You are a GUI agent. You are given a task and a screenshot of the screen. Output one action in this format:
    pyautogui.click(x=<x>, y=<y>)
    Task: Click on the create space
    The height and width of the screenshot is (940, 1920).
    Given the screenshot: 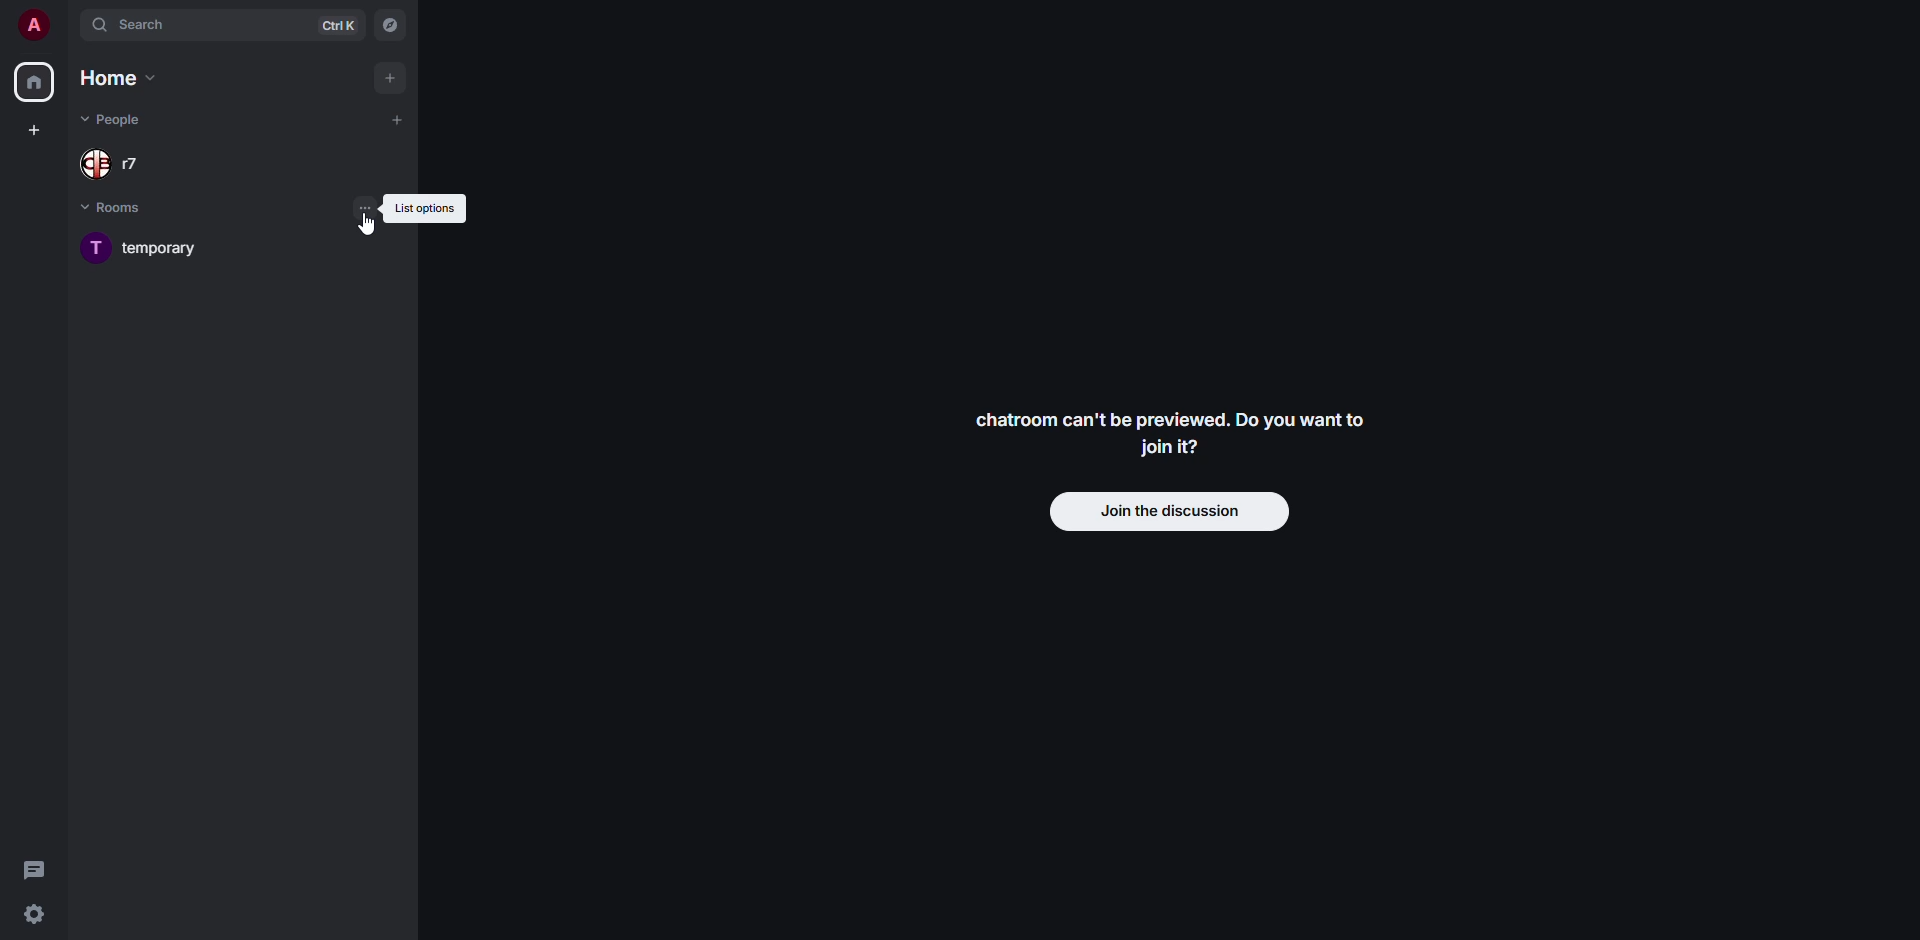 What is the action you would take?
    pyautogui.click(x=38, y=130)
    